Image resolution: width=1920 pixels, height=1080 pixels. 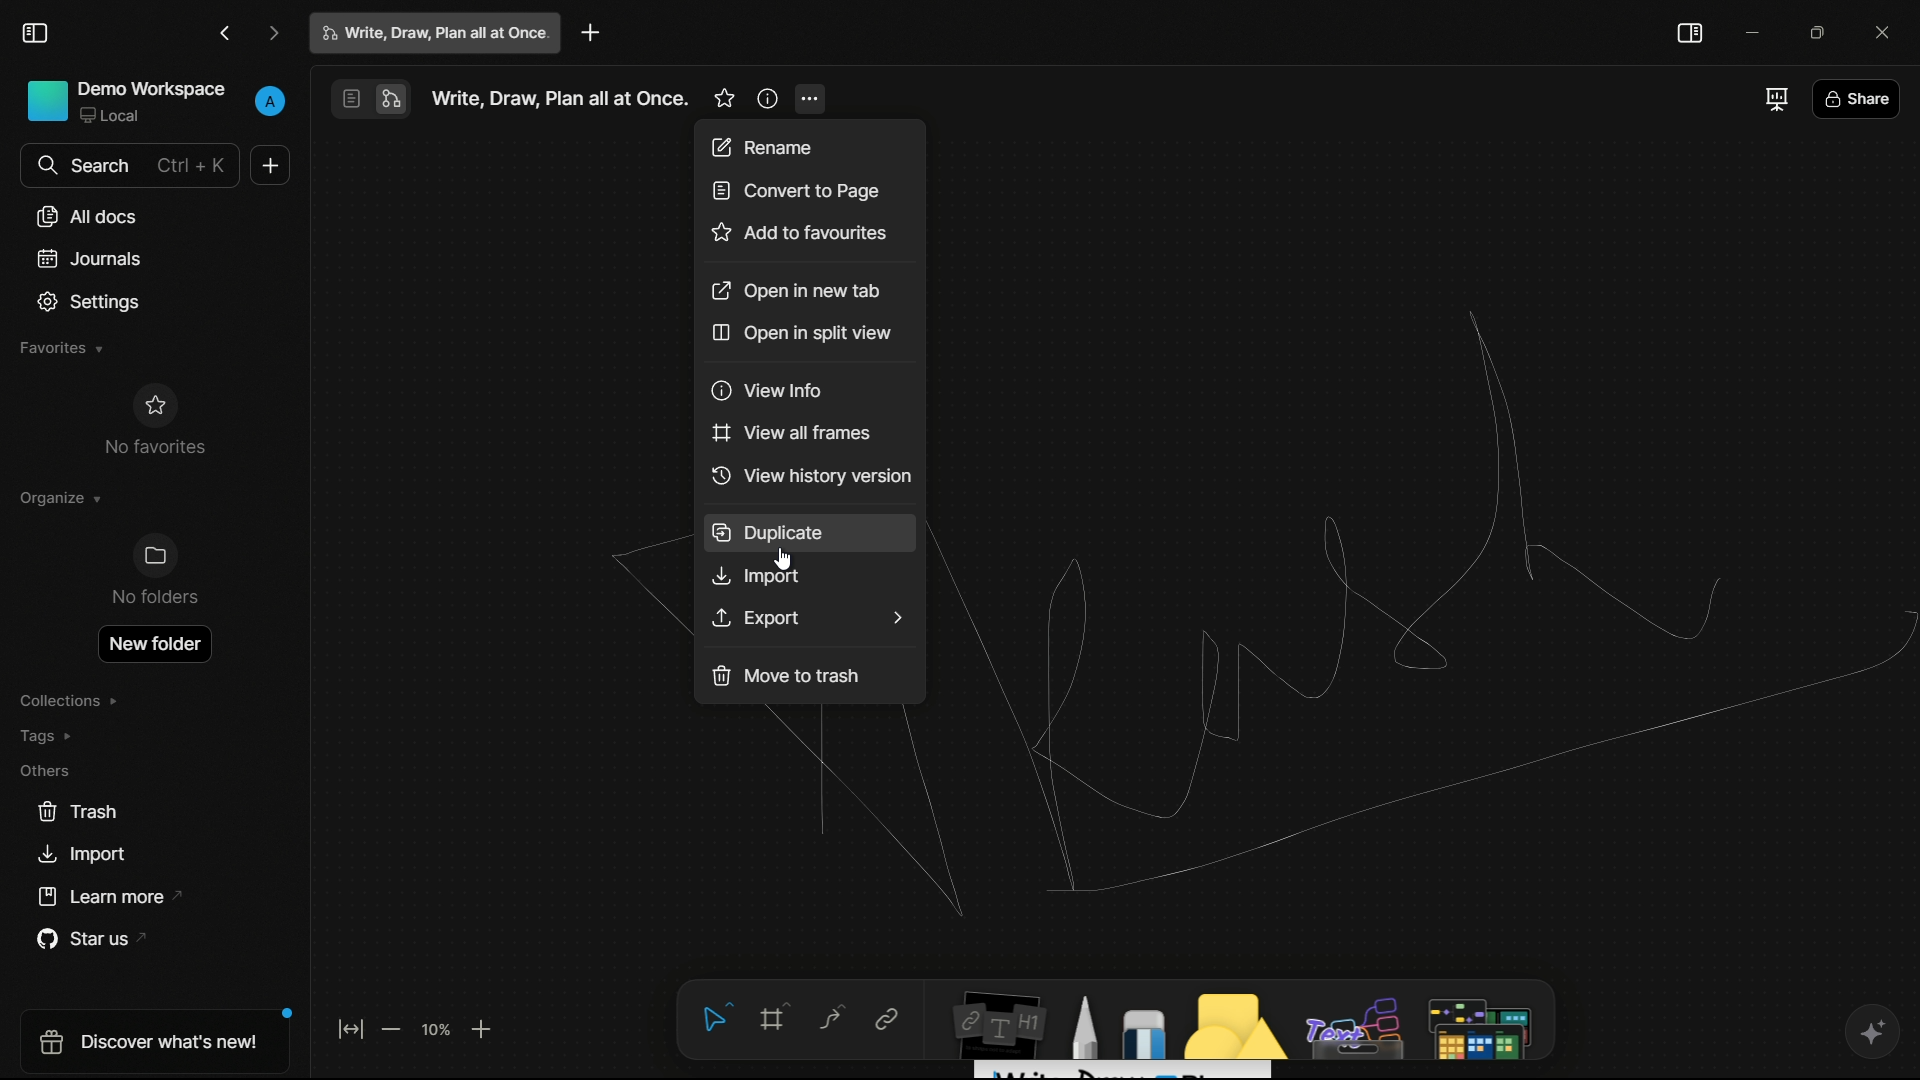 What do you see at coordinates (156, 449) in the screenshot?
I see `No favorites` at bounding box center [156, 449].